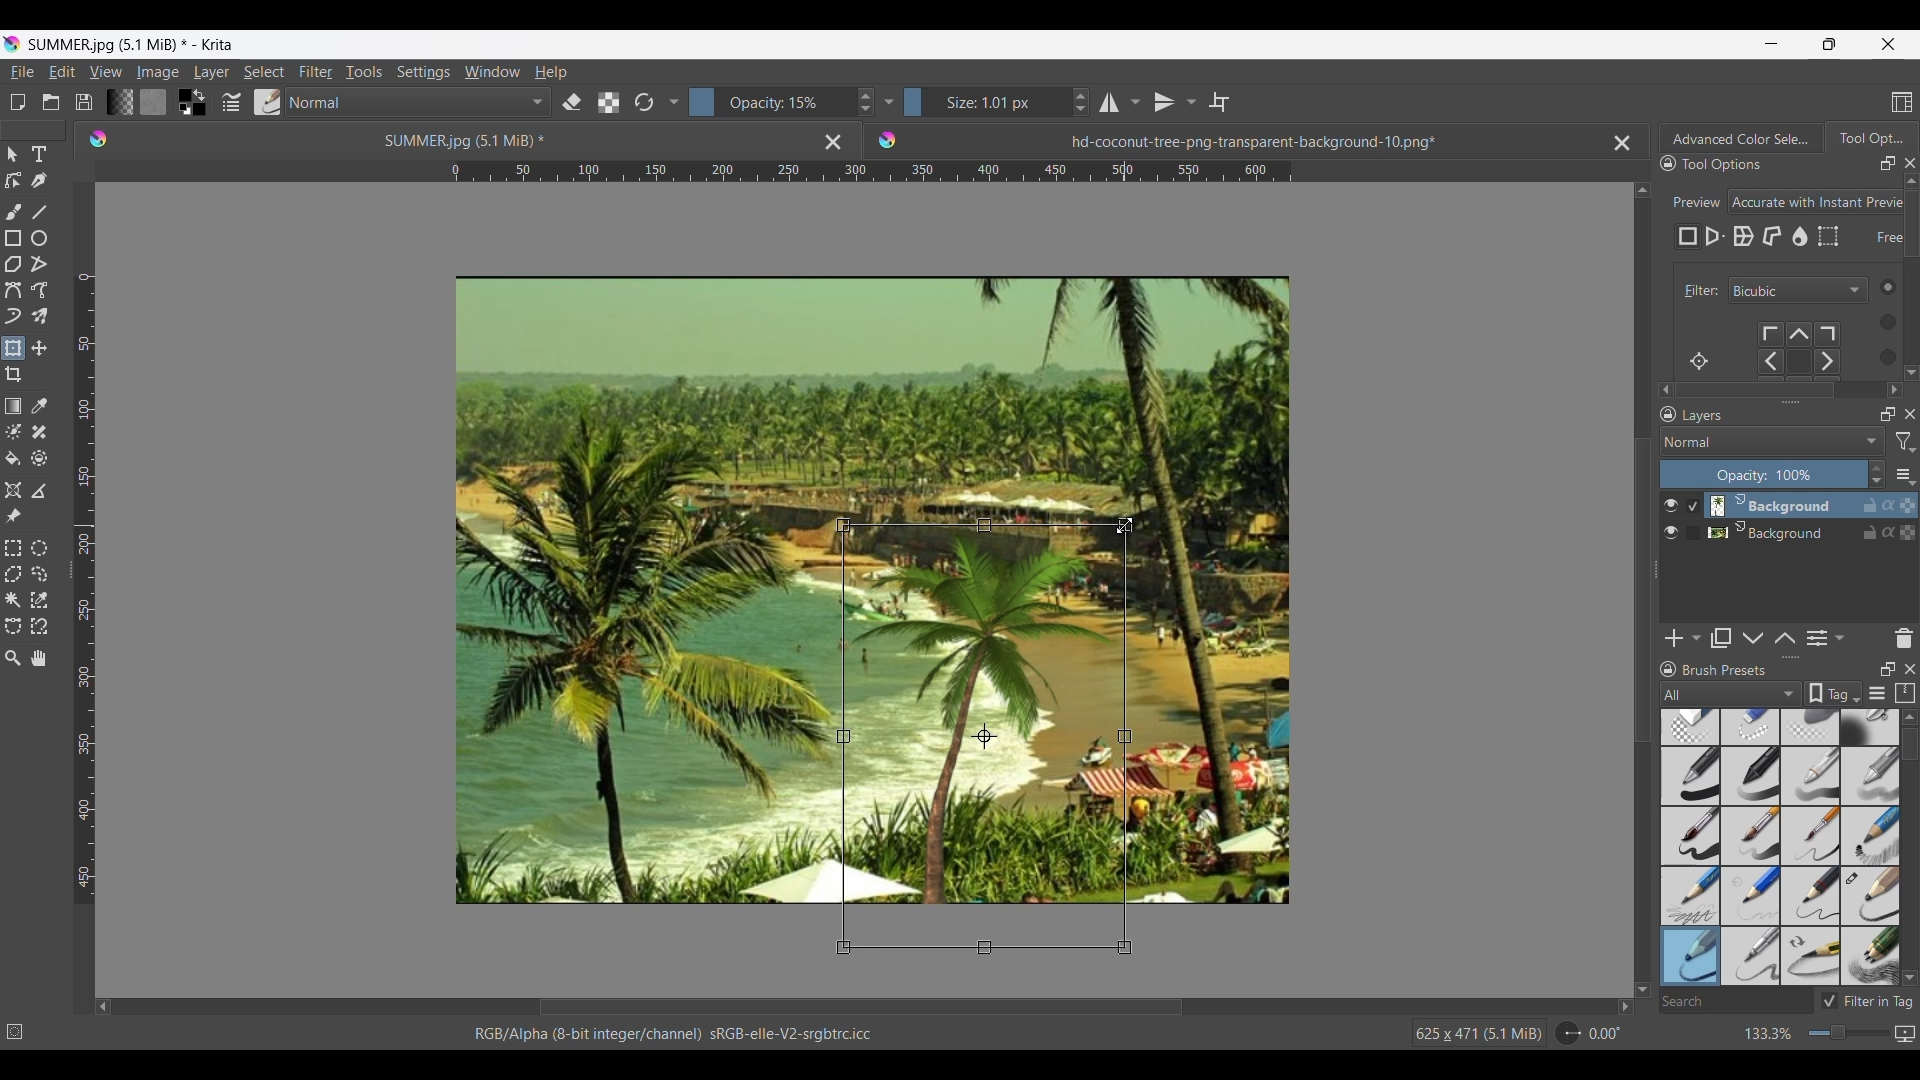 The height and width of the screenshot is (1080, 1920). What do you see at coordinates (103, 1006) in the screenshot?
I see `Left` at bounding box center [103, 1006].